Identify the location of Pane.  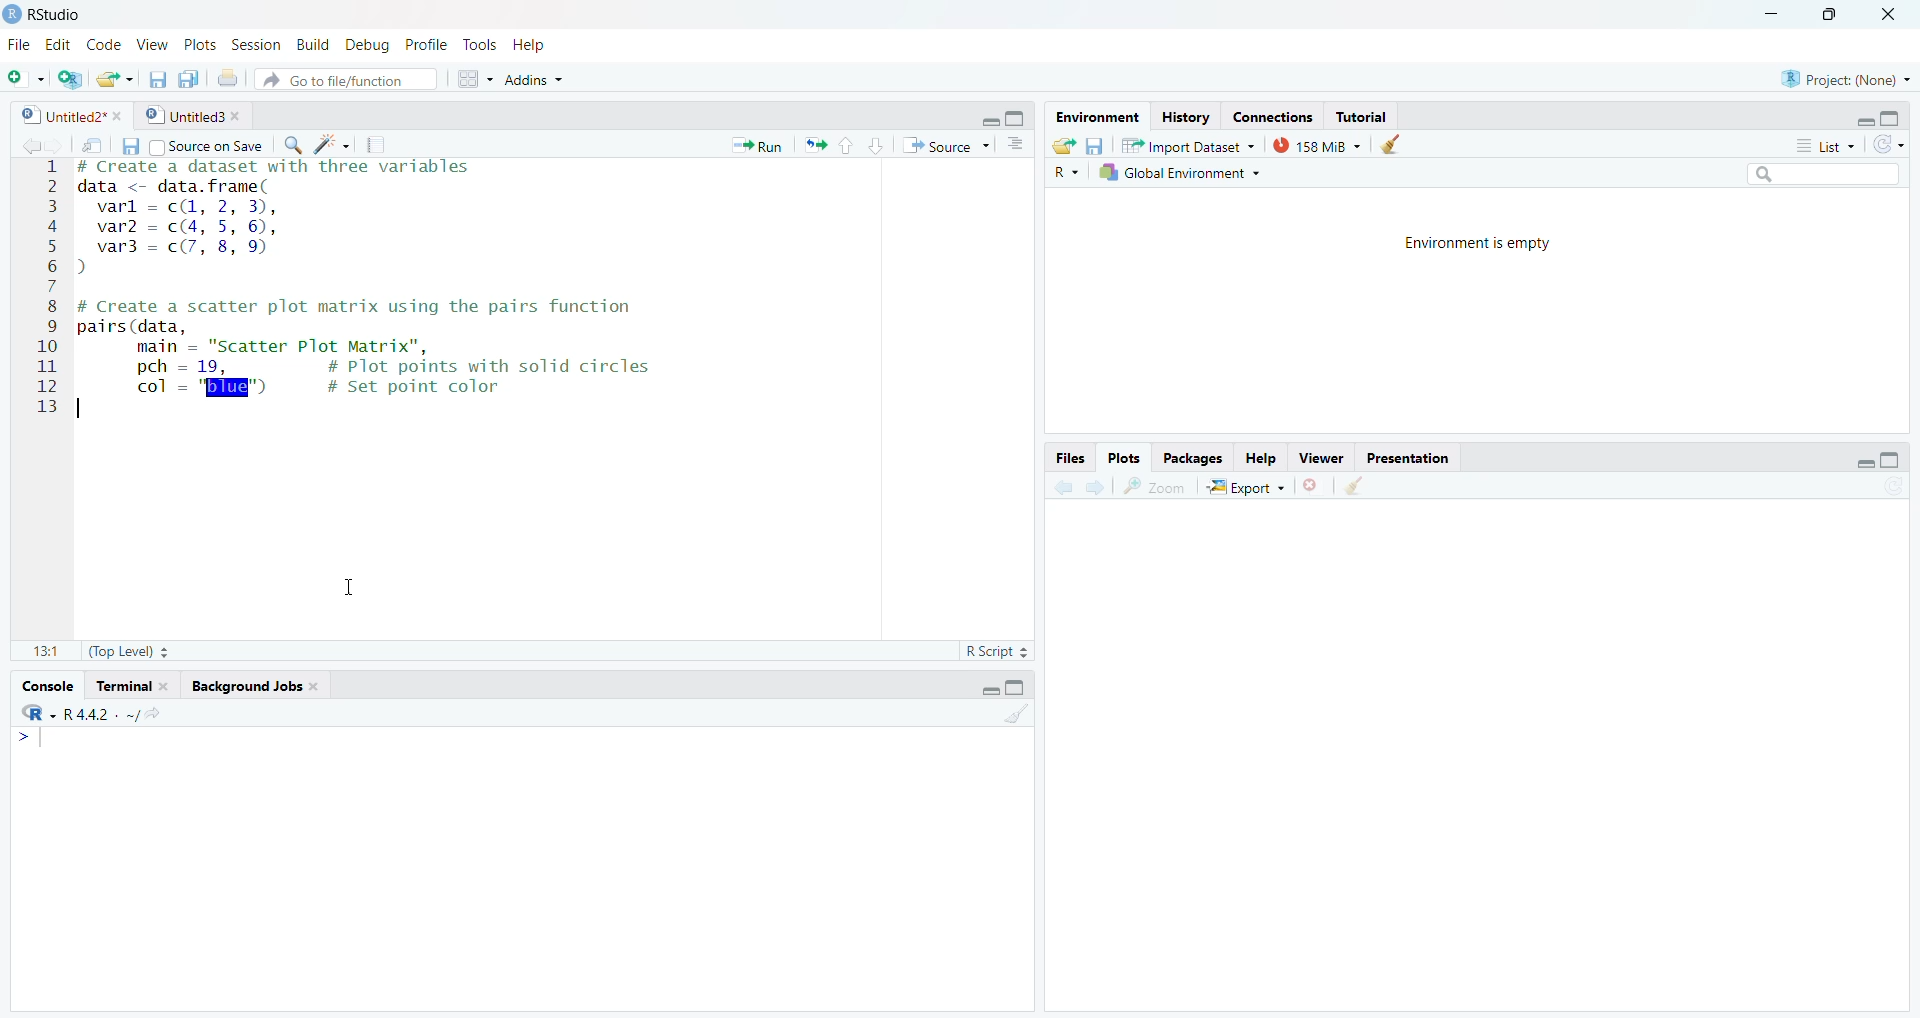
(1490, 764).